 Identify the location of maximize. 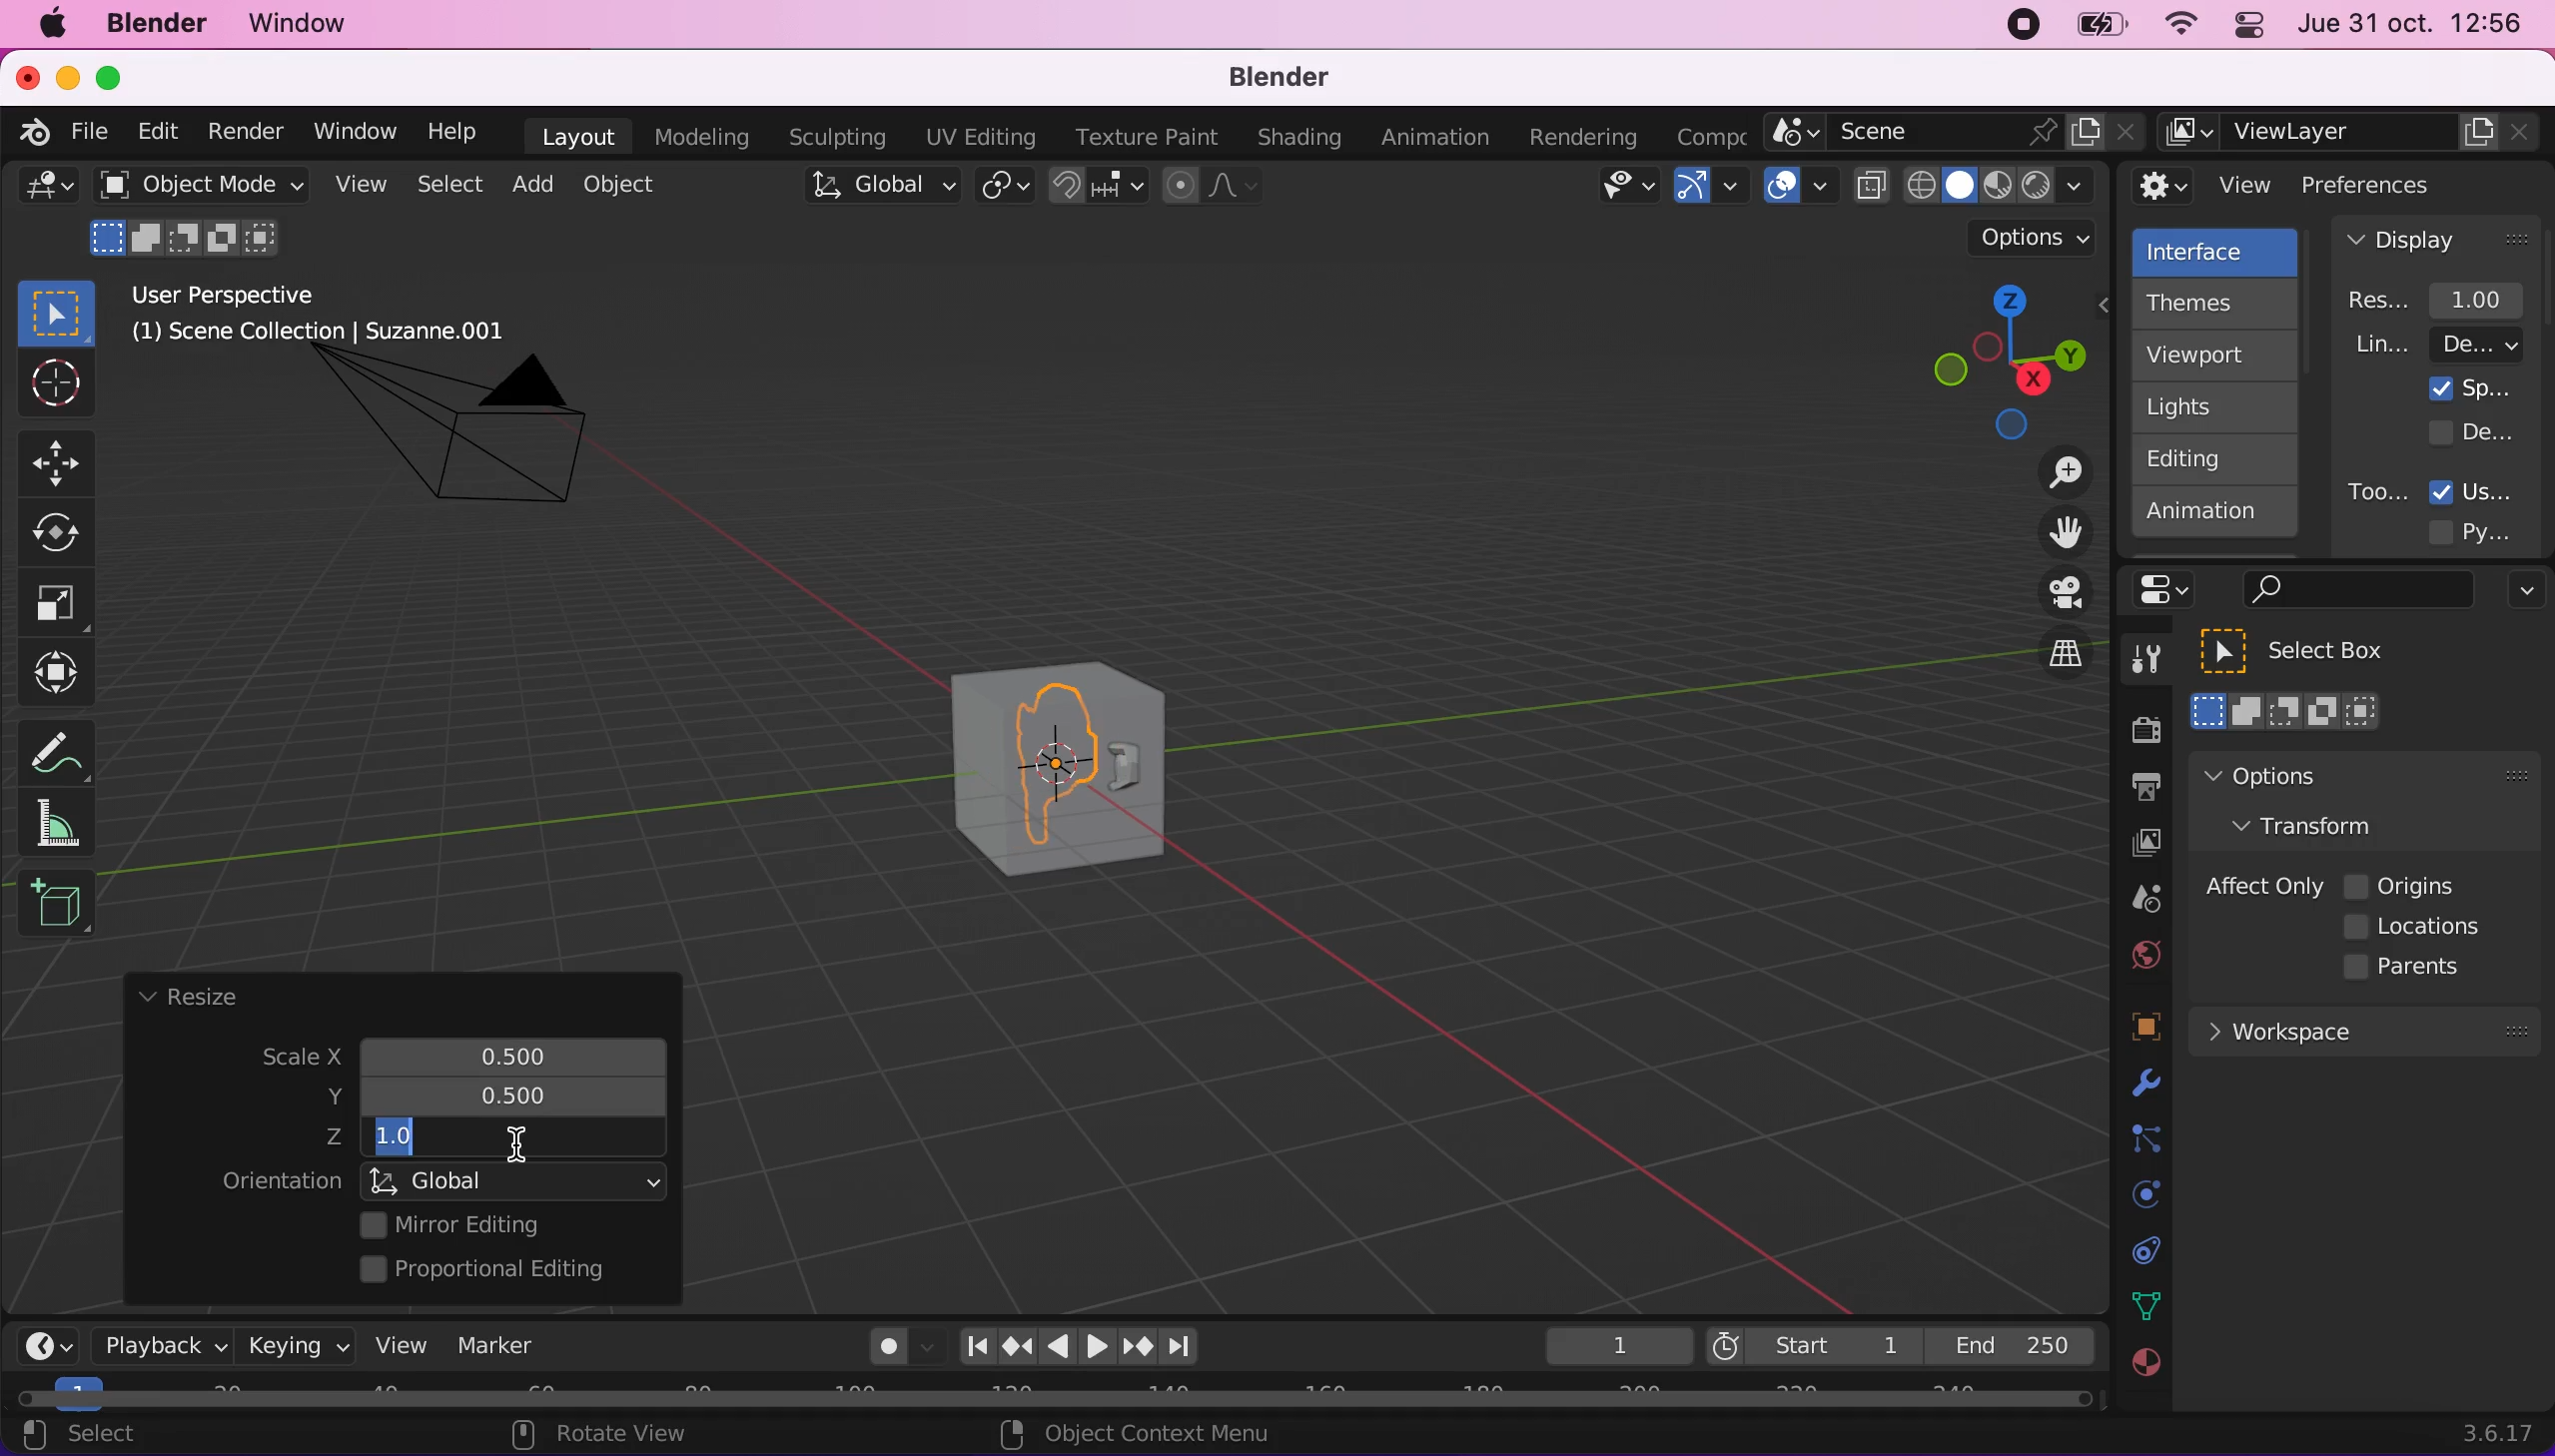
(120, 77).